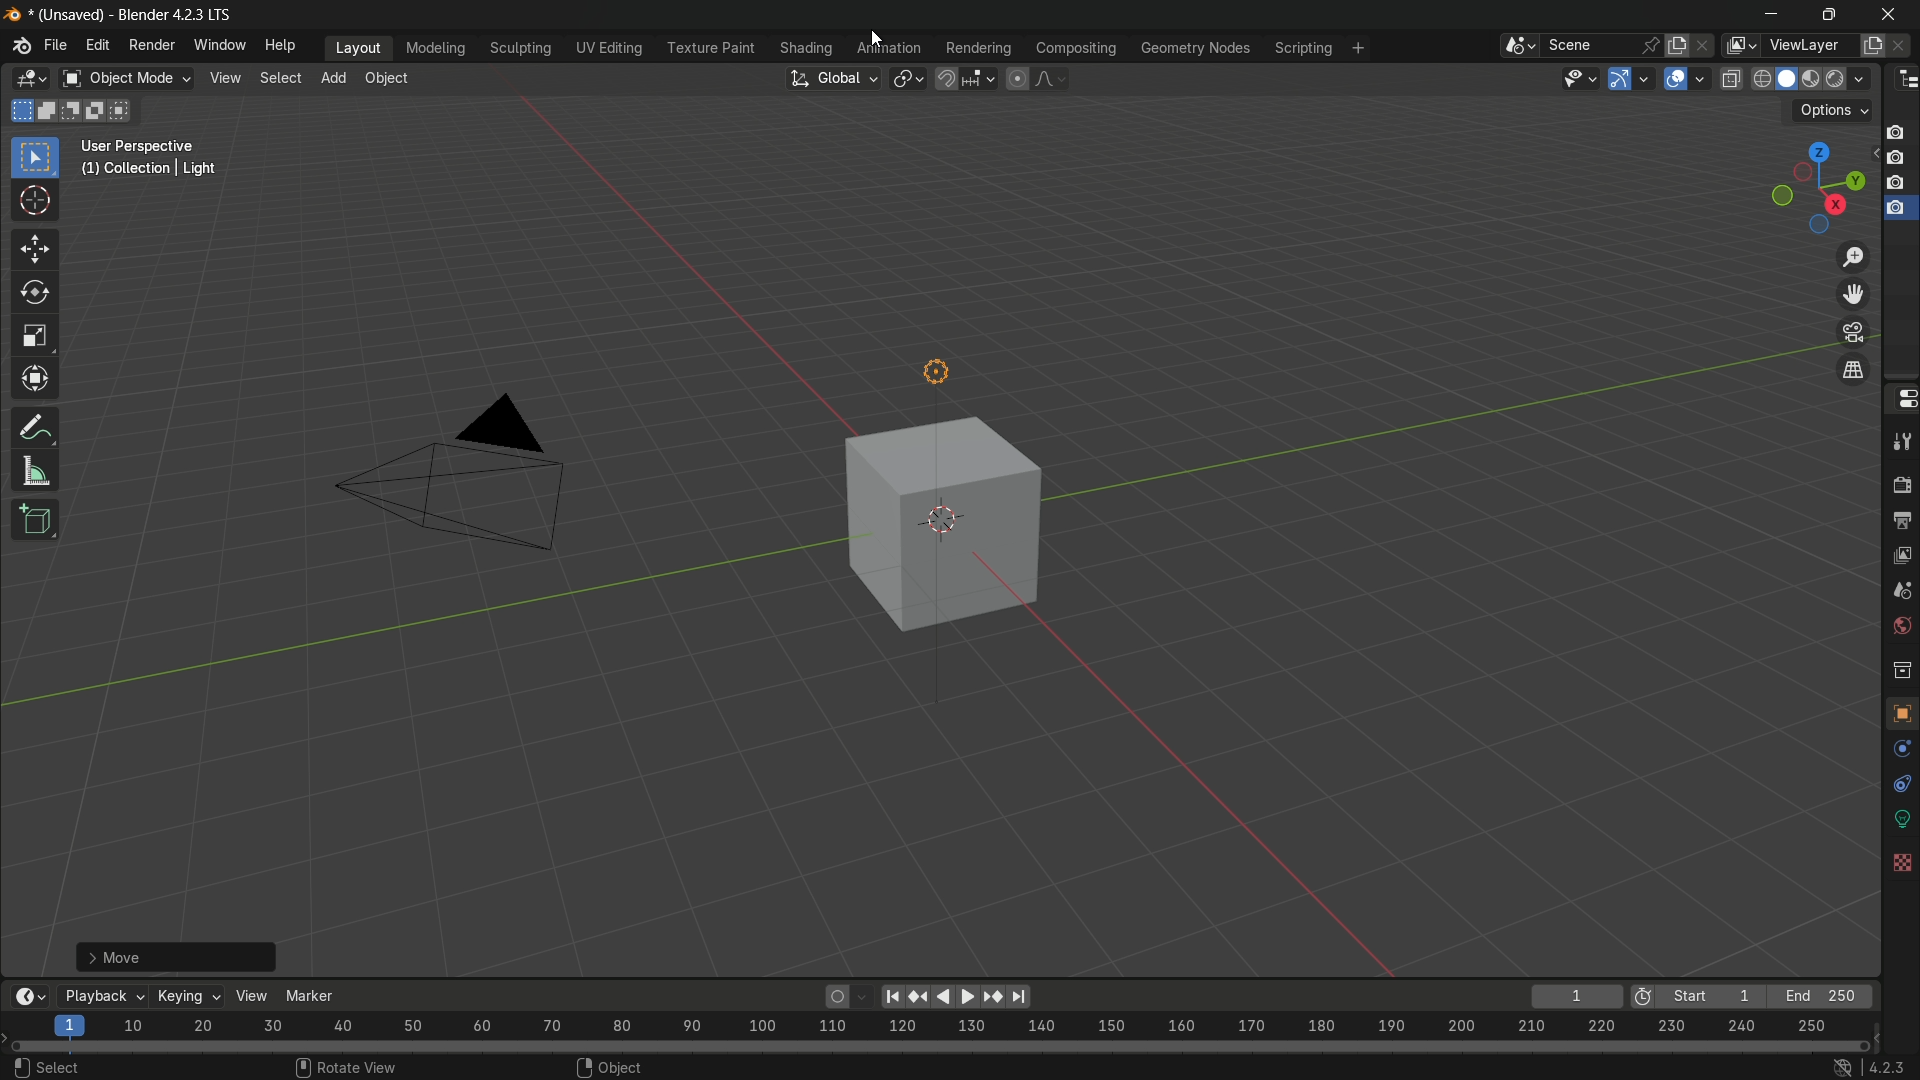  What do you see at coordinates (609, 1063) in the screenshot?
I see `object` at bounding box center [609, 1063].